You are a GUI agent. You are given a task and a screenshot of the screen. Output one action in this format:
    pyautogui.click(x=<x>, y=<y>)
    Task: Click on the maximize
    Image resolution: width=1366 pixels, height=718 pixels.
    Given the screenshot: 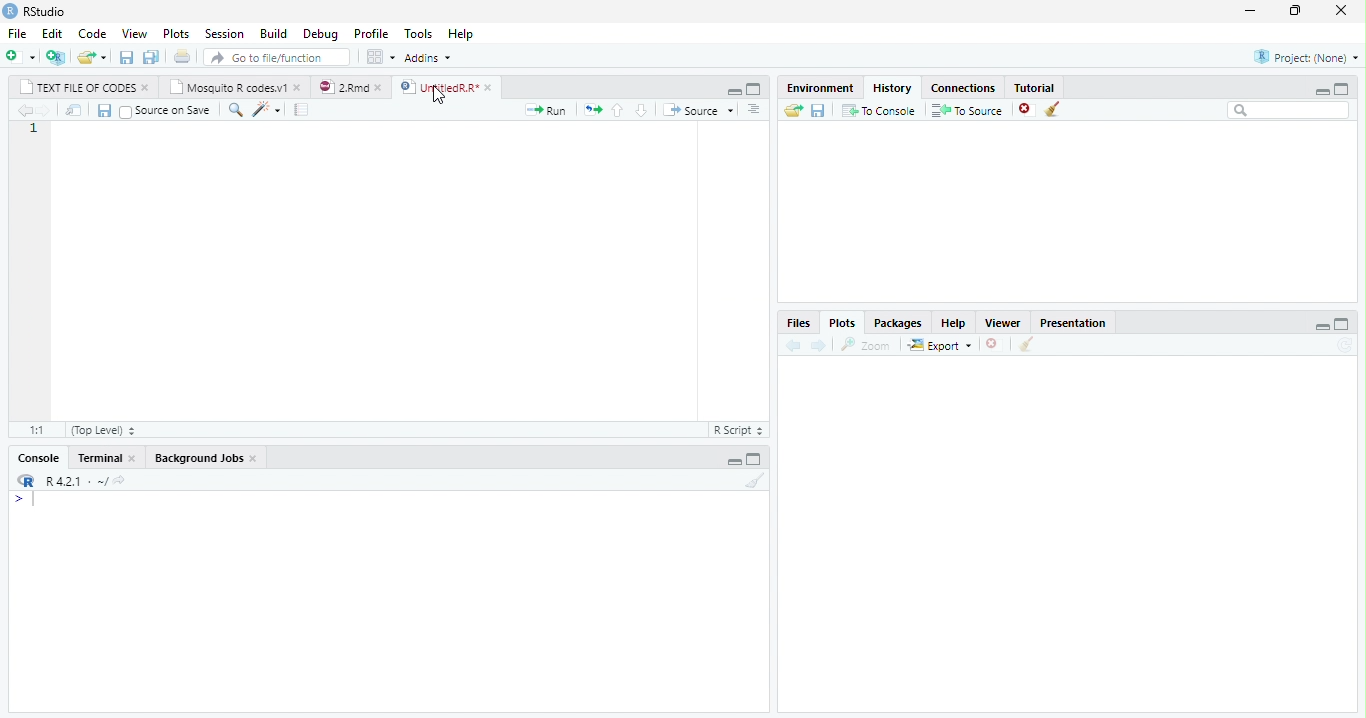 What is the action you would take?
    pyautogui.click(x=758, y=90)
    